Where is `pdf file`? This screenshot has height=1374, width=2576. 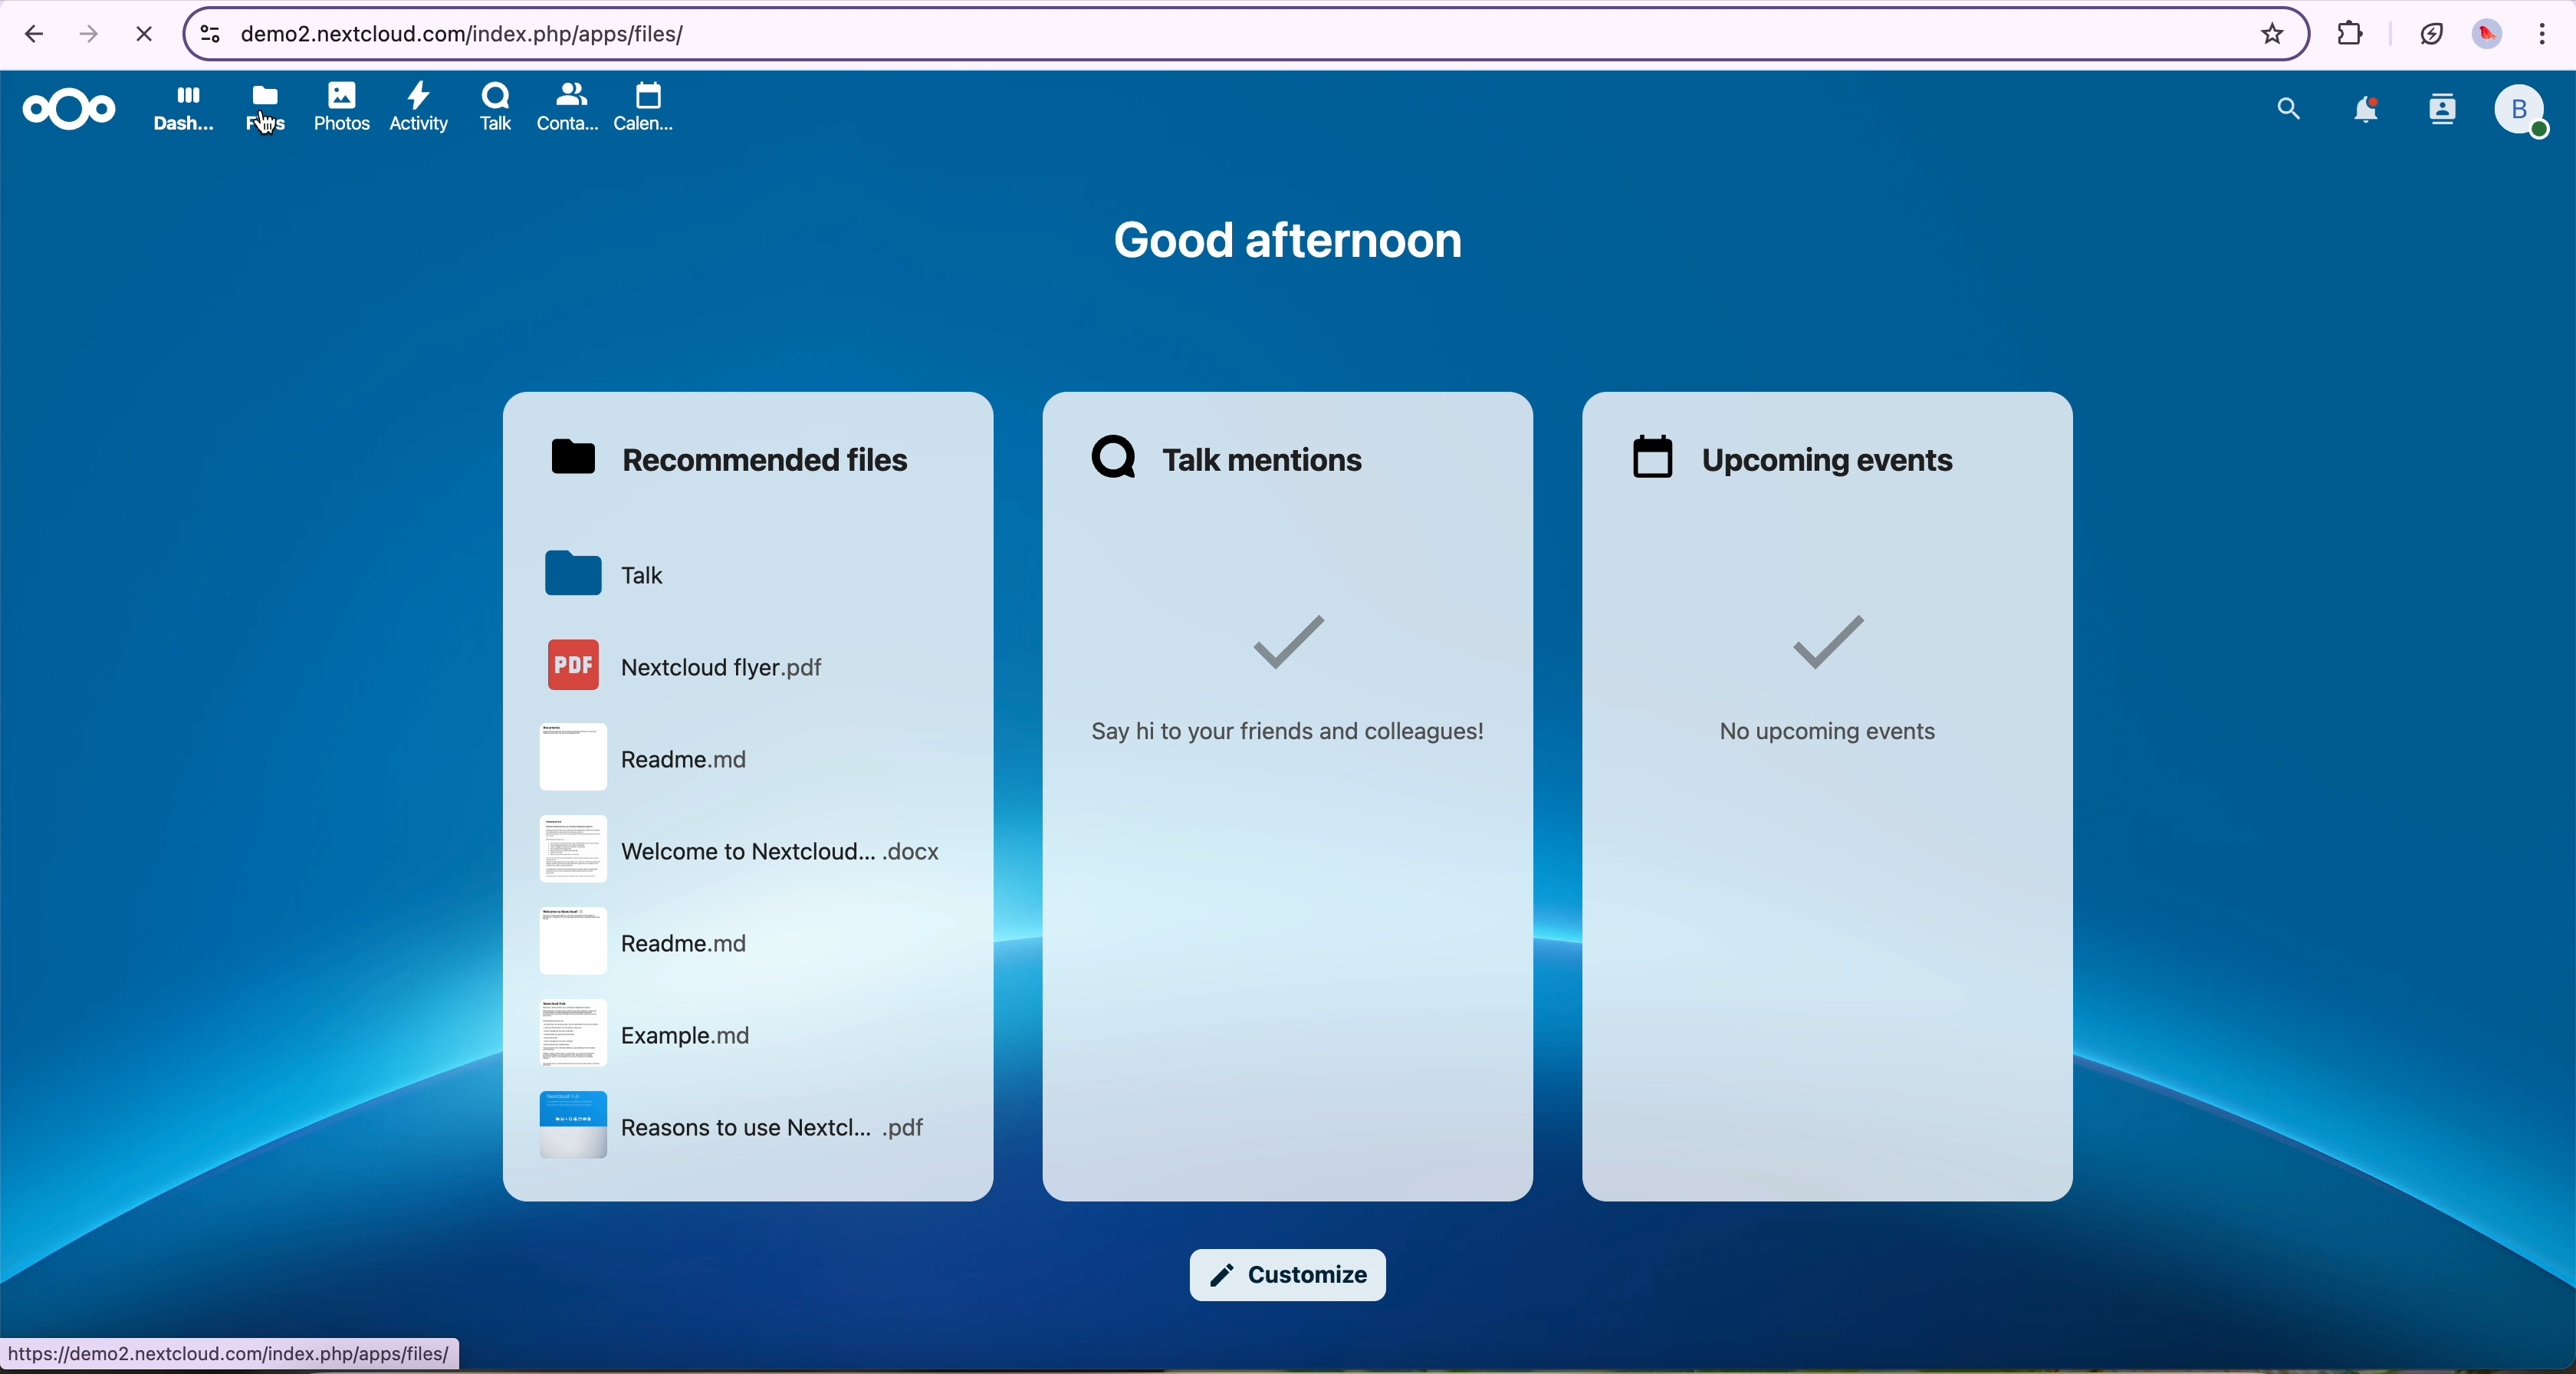
pdf file is located at coordinates (732, 1126).